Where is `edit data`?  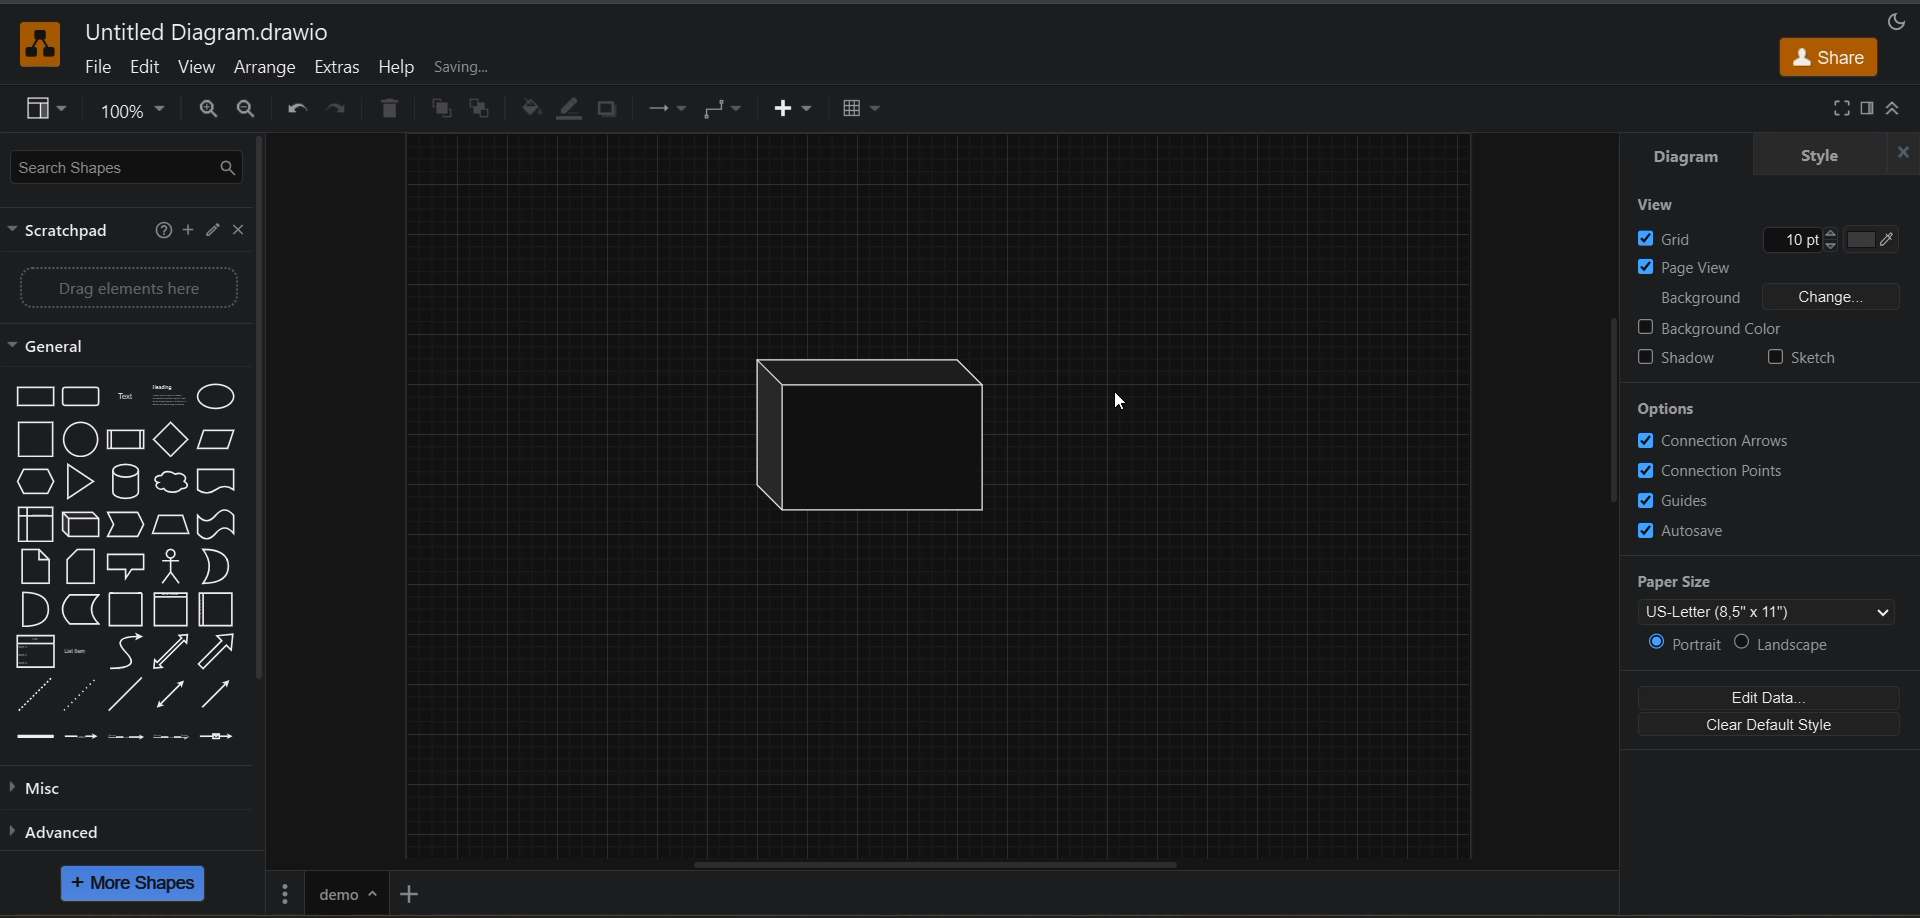 edit data is located at coordinates (1774, 697).